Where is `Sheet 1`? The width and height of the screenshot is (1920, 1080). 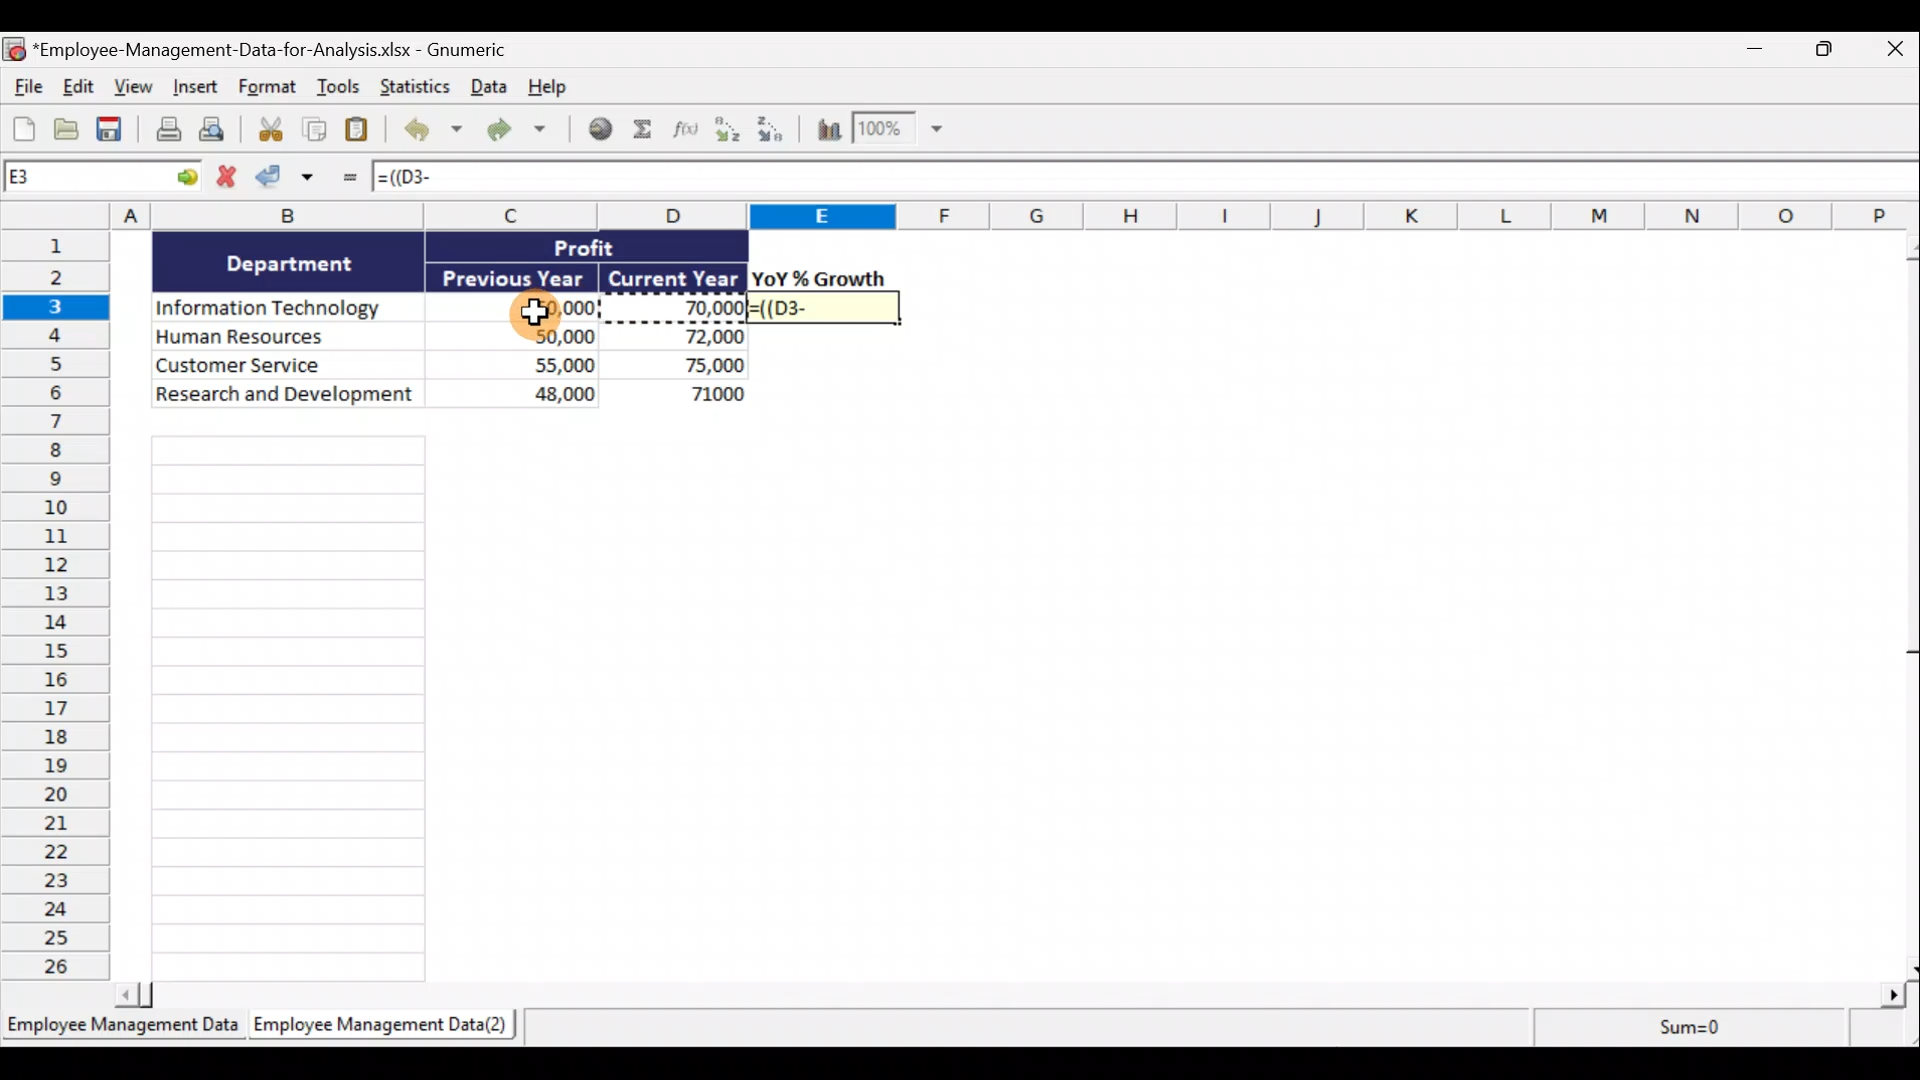
Sheet 1 is located at coordinates (120, 1026).